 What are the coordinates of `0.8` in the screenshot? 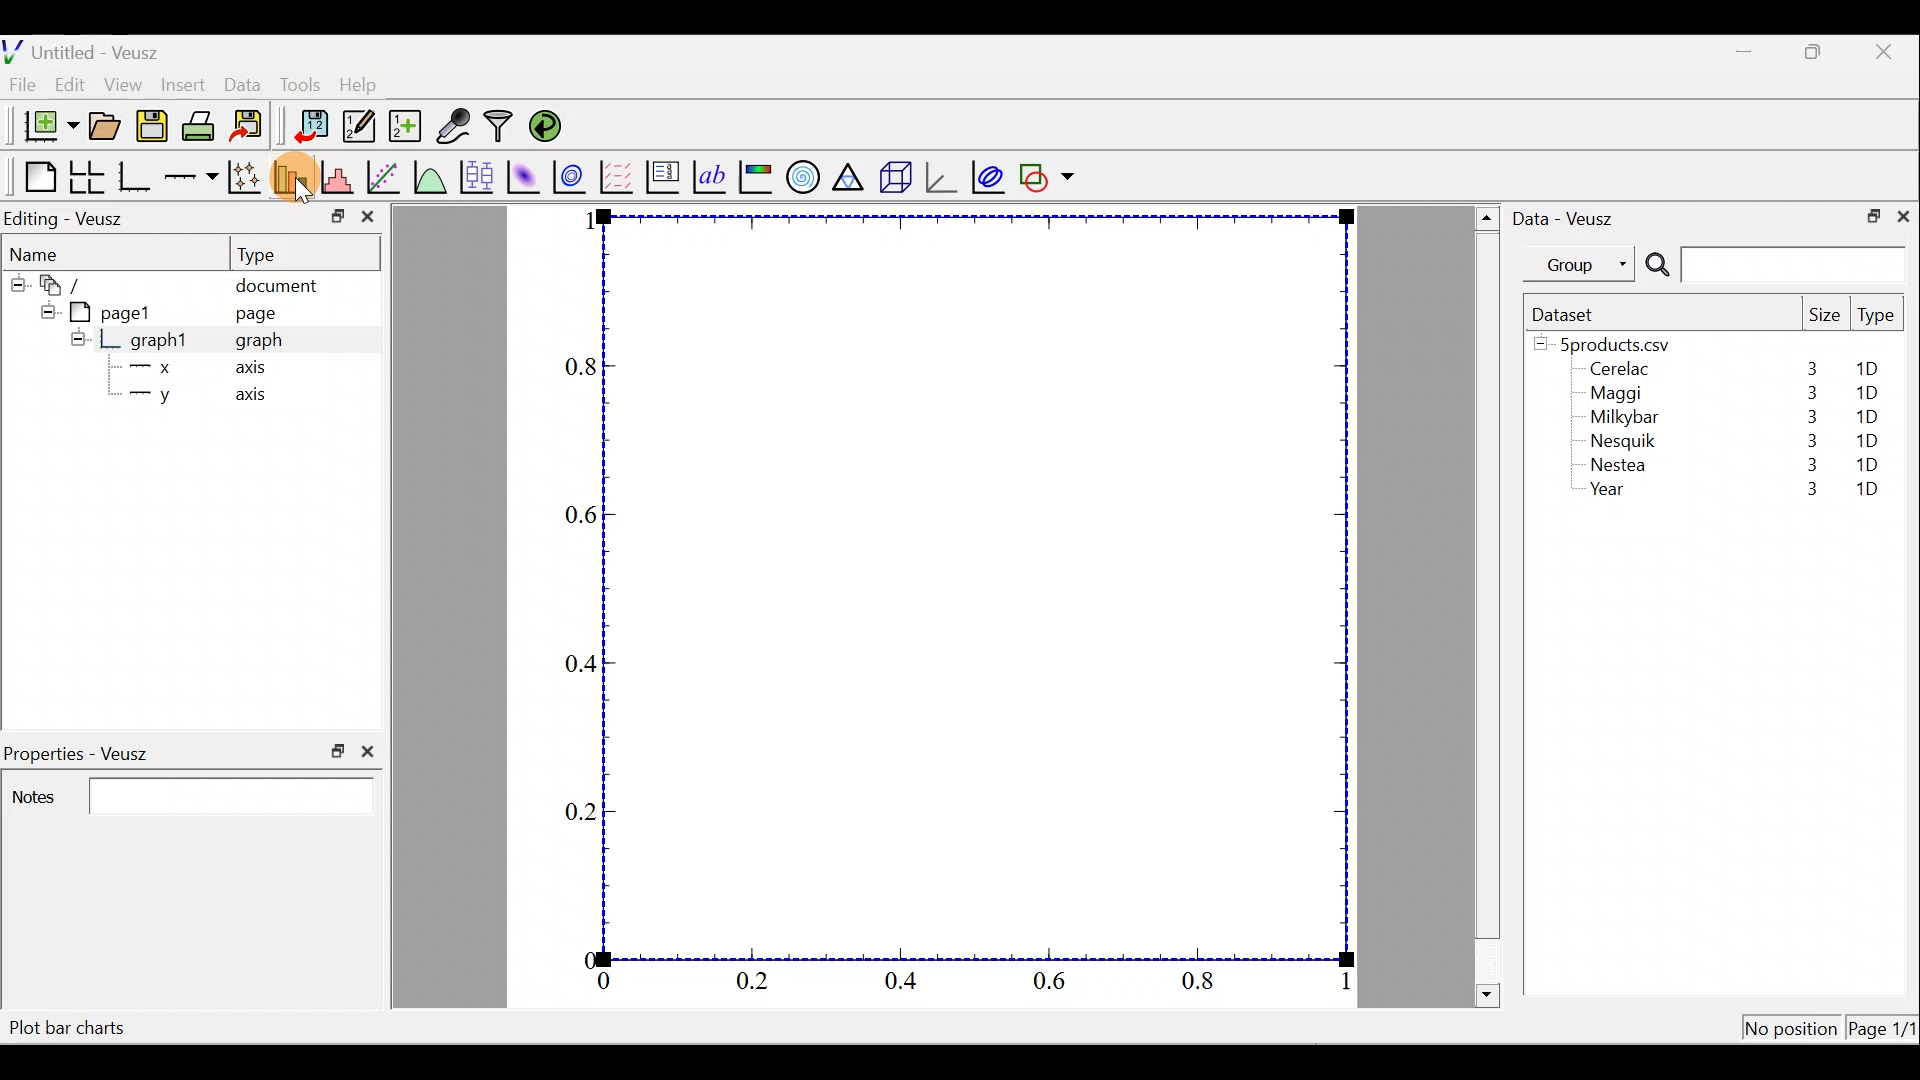 It's located at (1202, 982).